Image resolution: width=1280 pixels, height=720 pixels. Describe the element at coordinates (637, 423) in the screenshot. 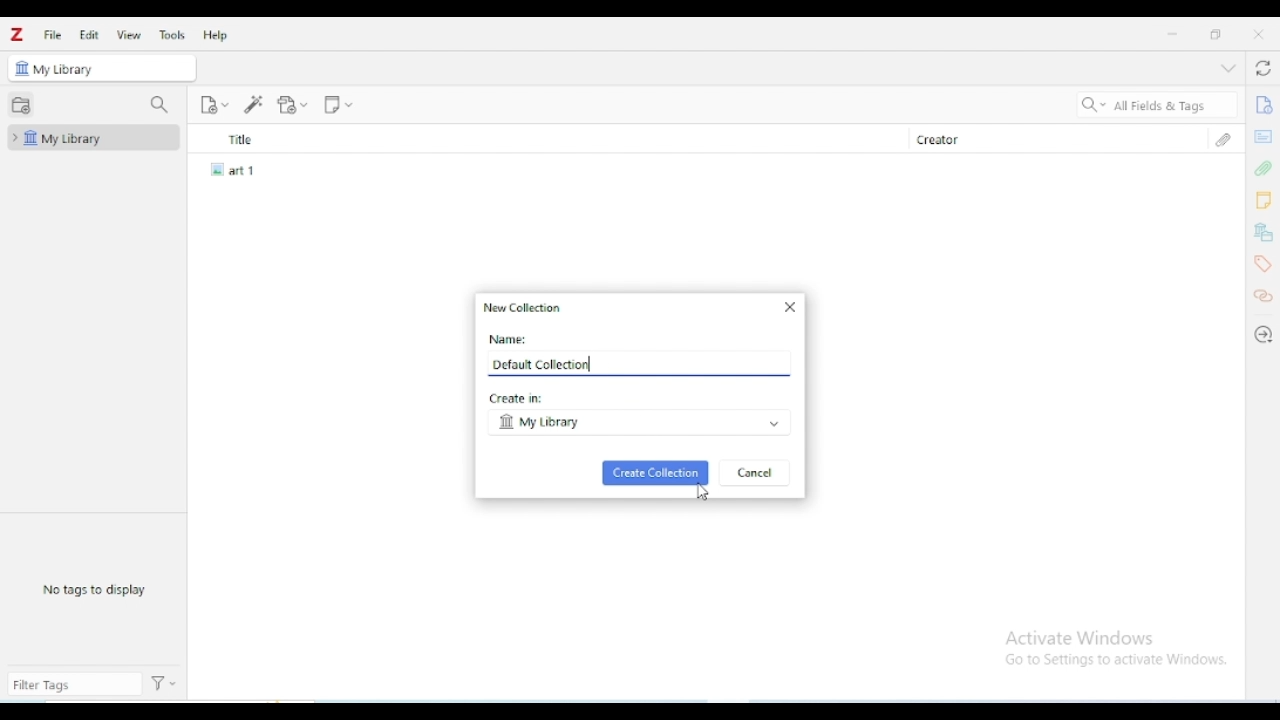

I see `my library ` at that location.